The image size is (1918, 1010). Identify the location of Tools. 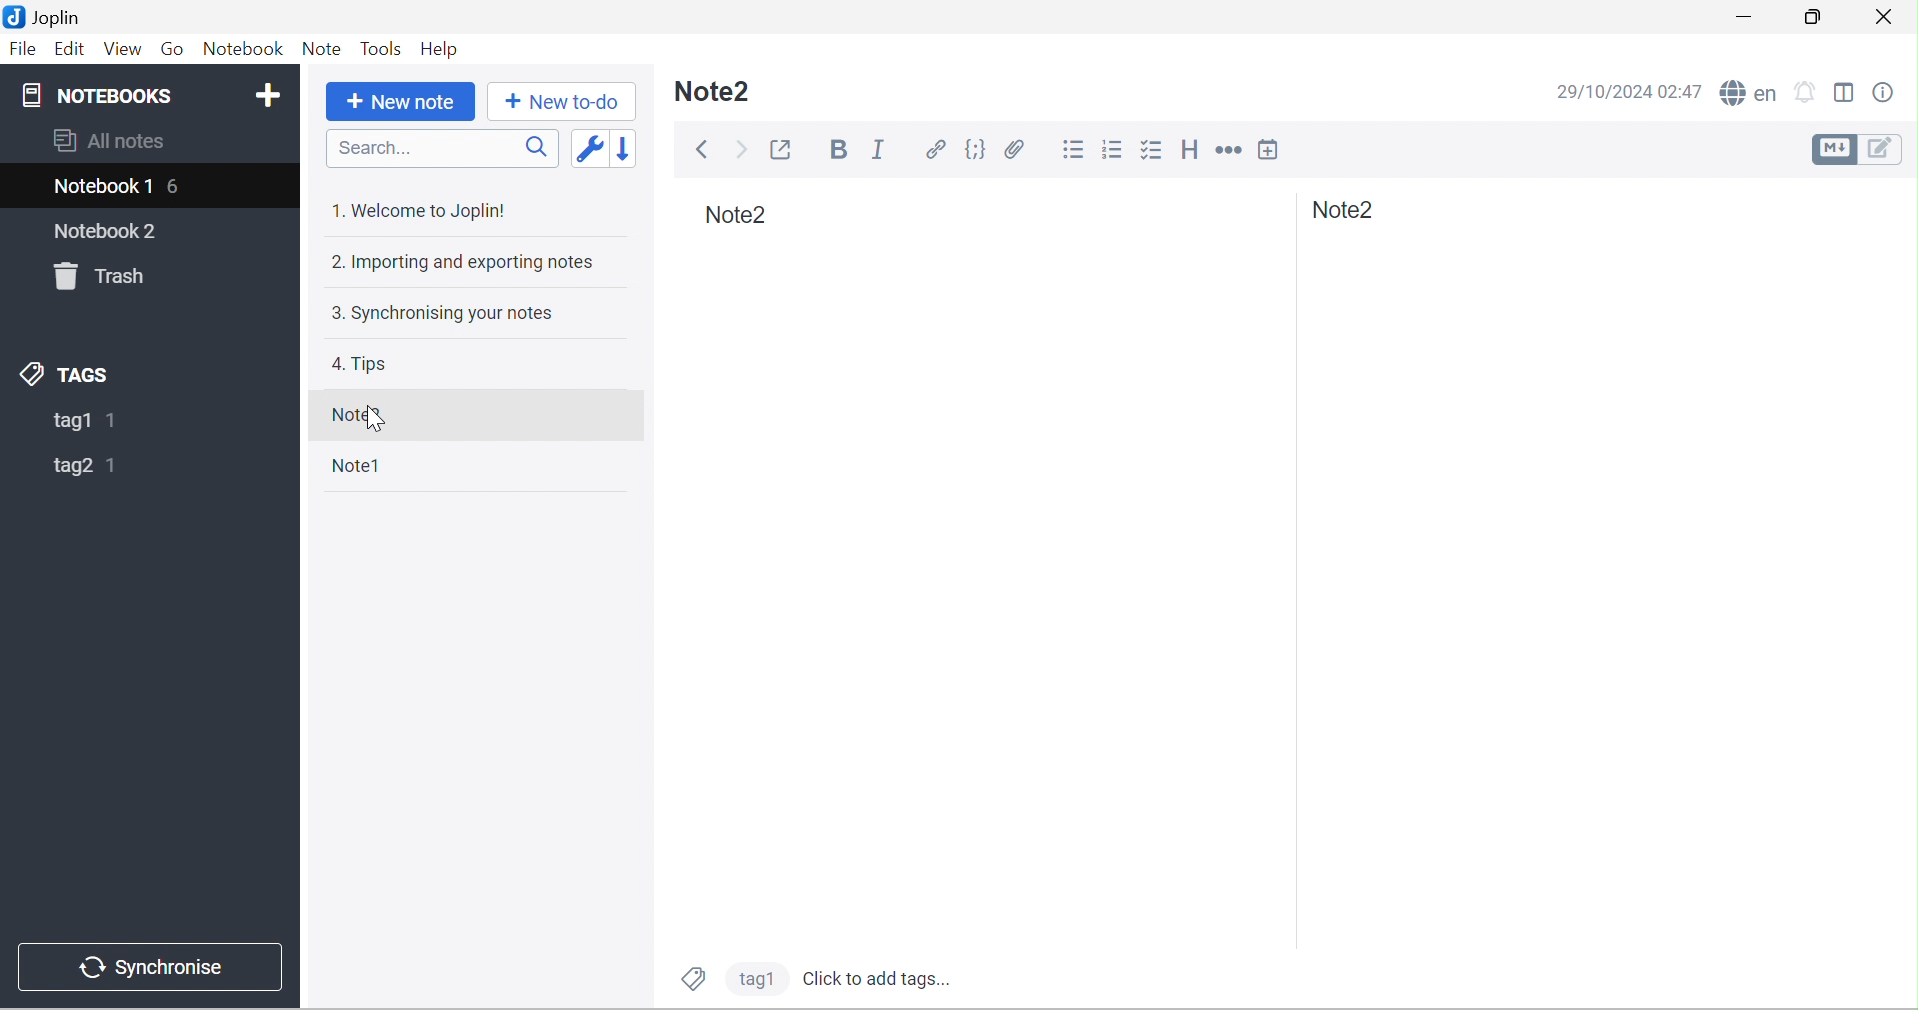
(383, 50).